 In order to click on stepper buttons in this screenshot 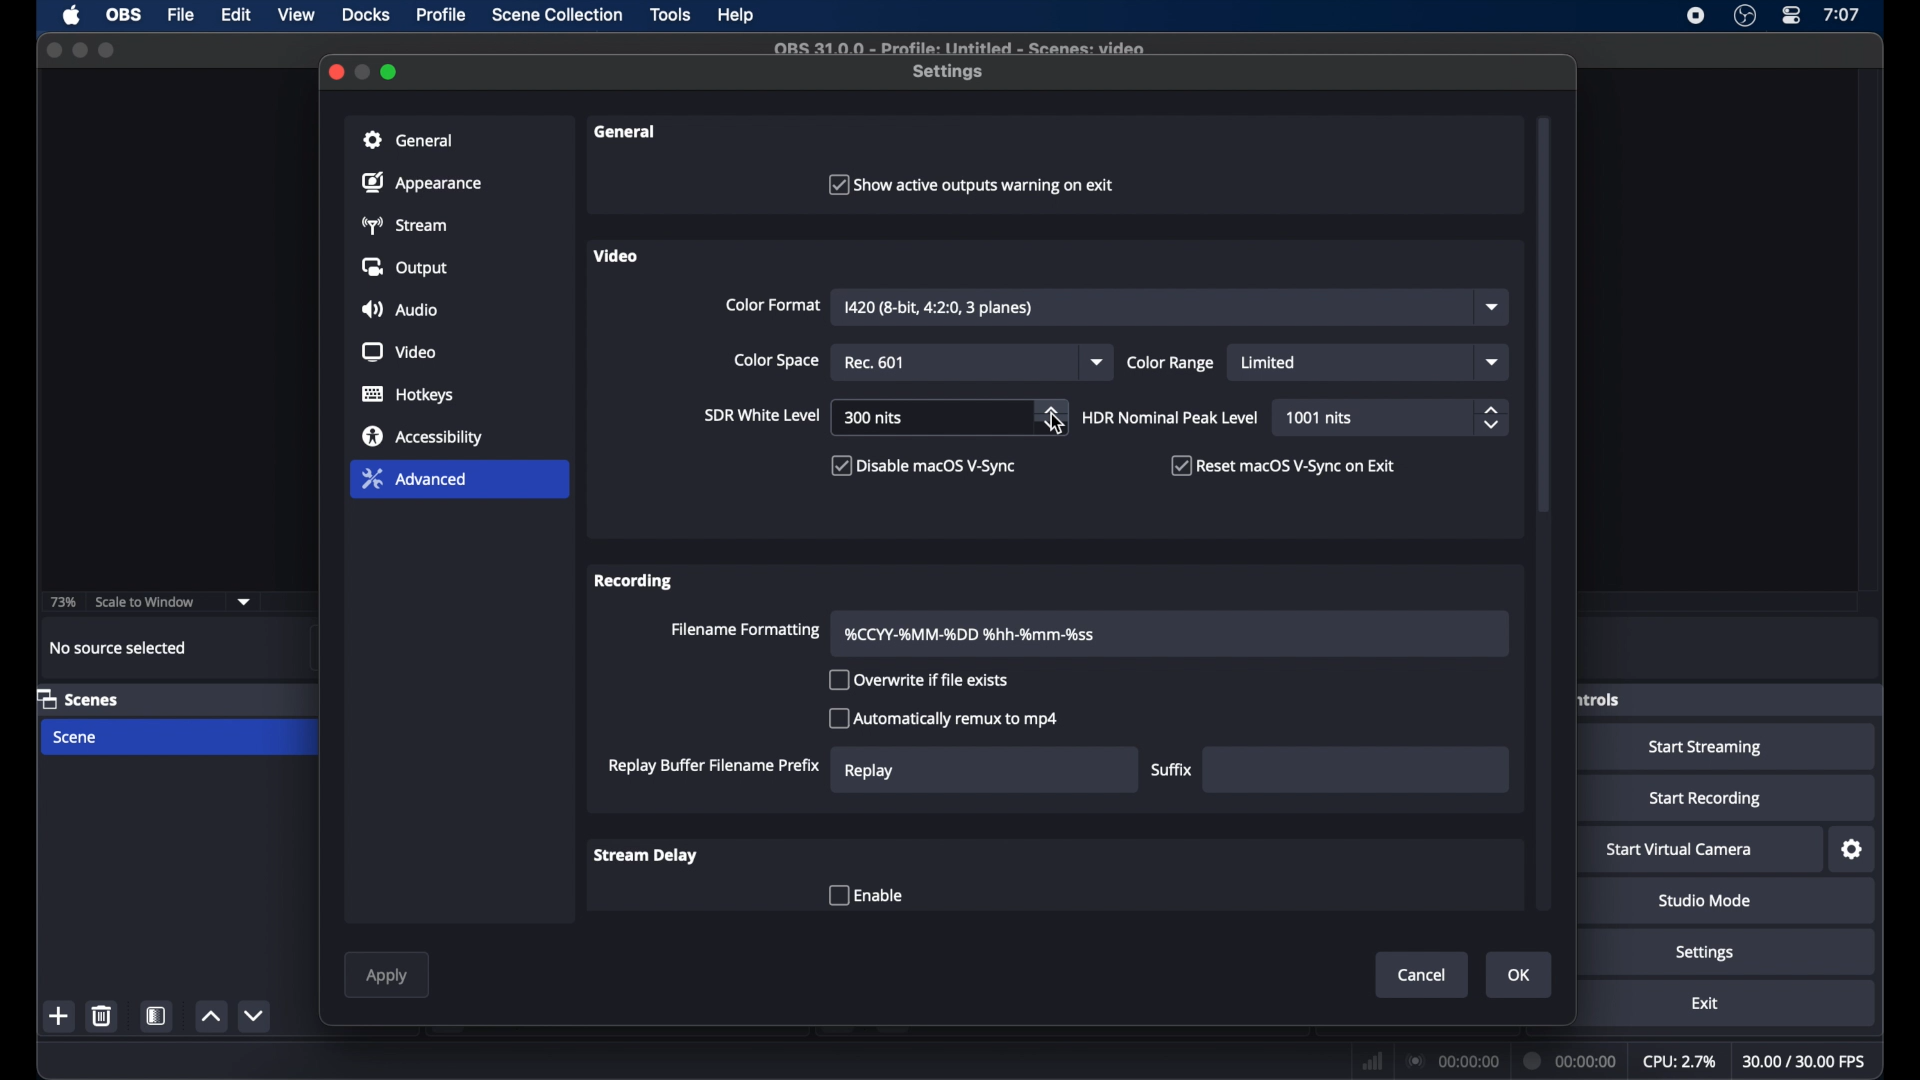, I will do `click(1493, 418)`.